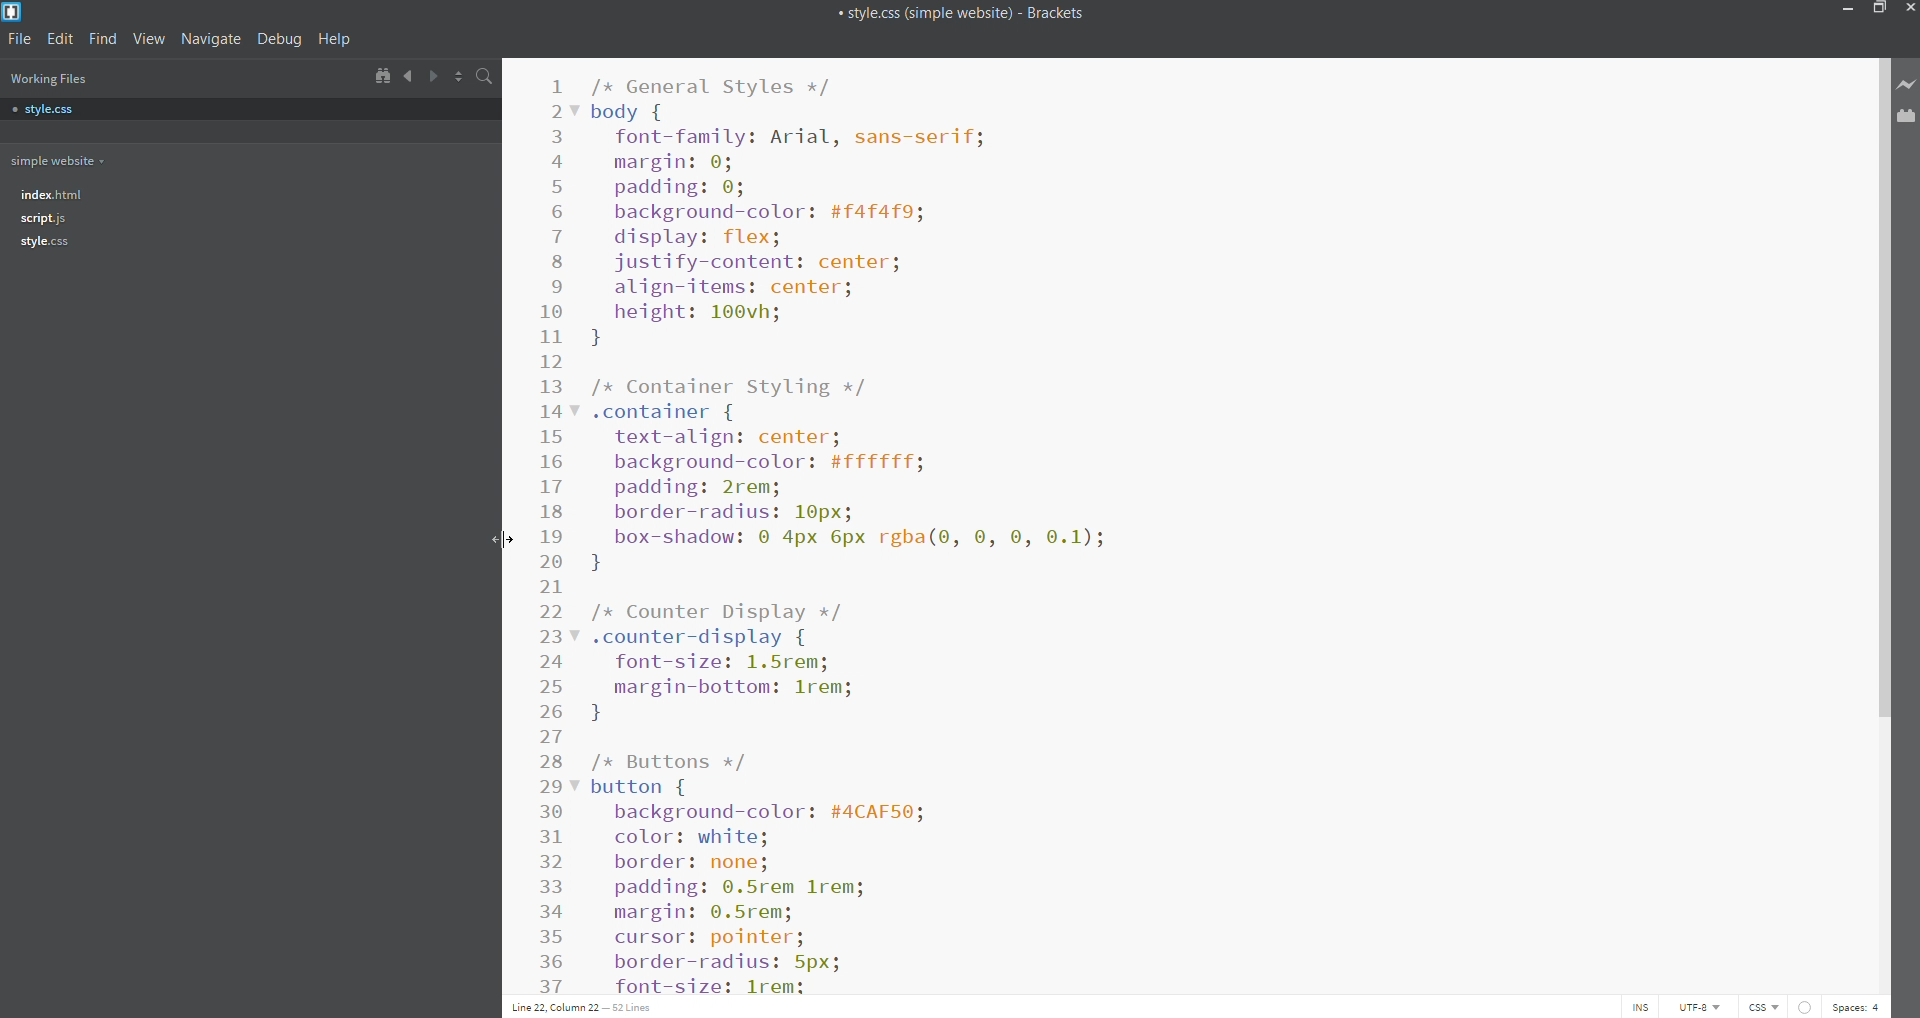  Describe the element at coordinates (960, 12) in the screenshot. I see `title bar of brackets` at that location.